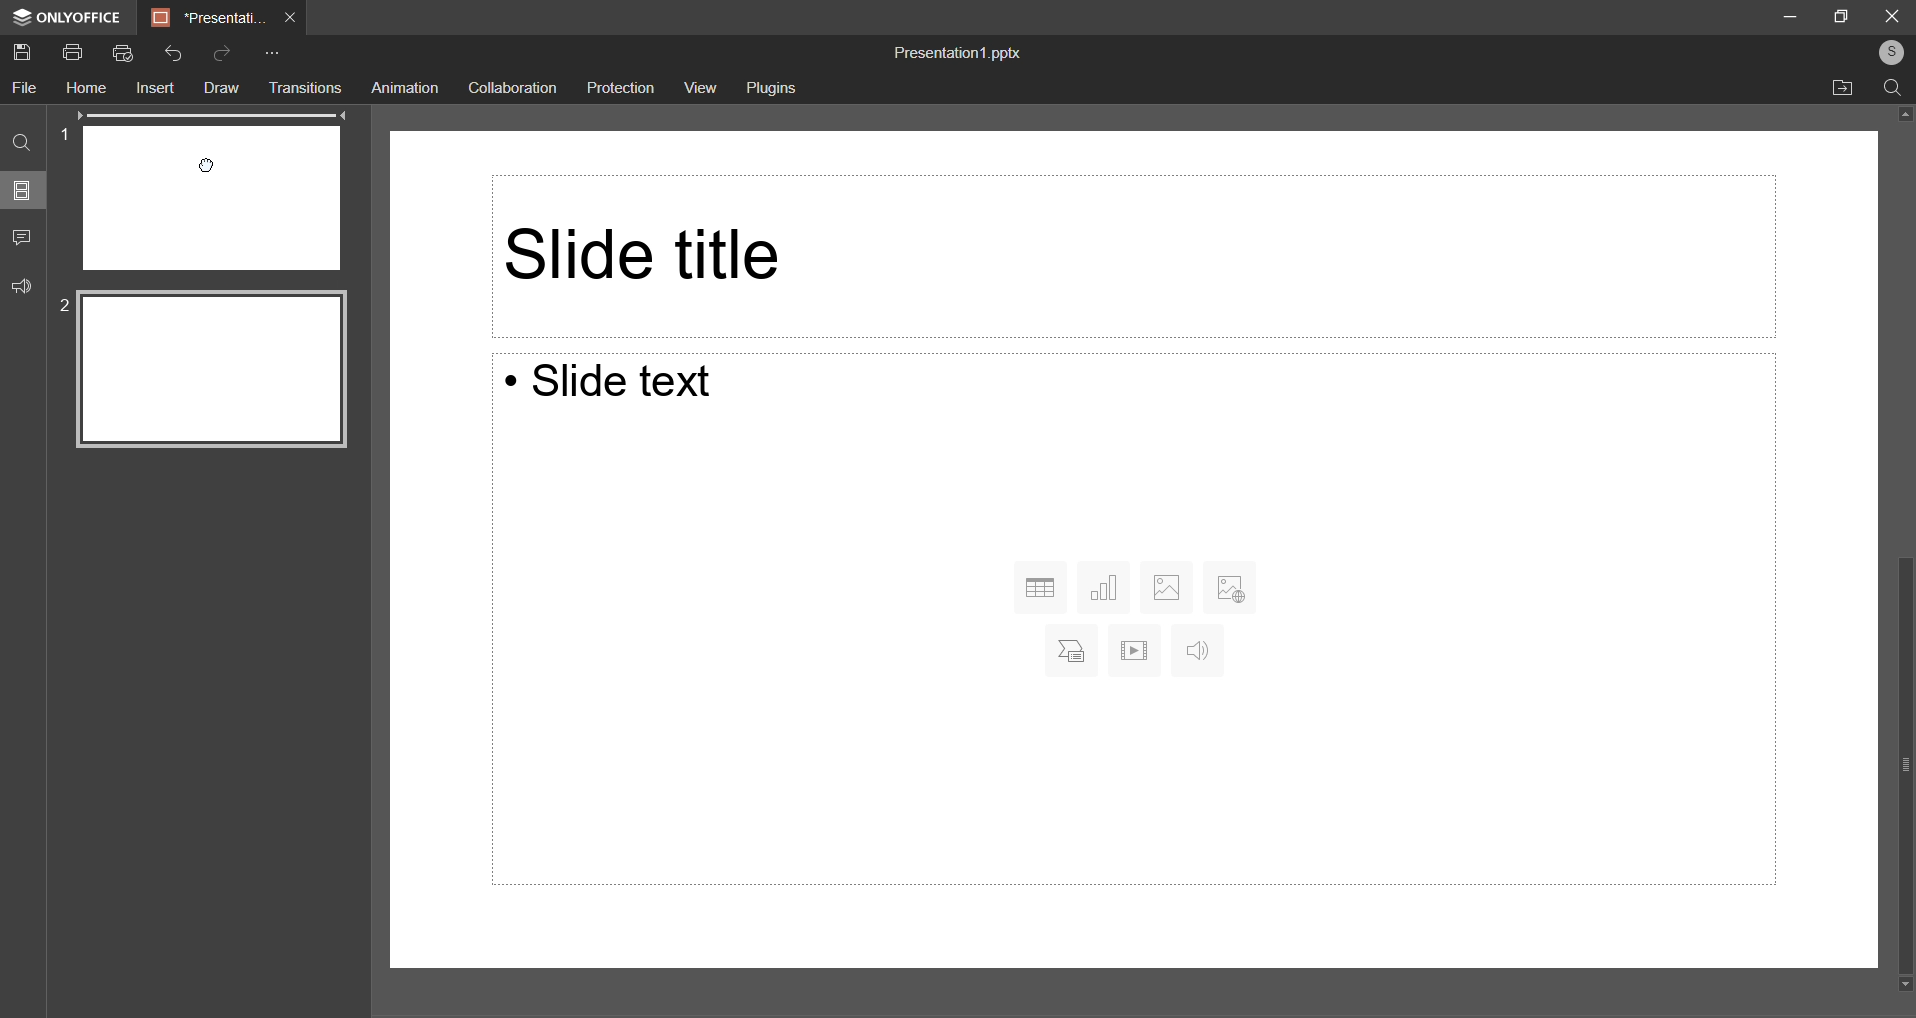  Describe the element at coordinates (1230, 584) in the screenshot. I see `Image from URL` at that location.